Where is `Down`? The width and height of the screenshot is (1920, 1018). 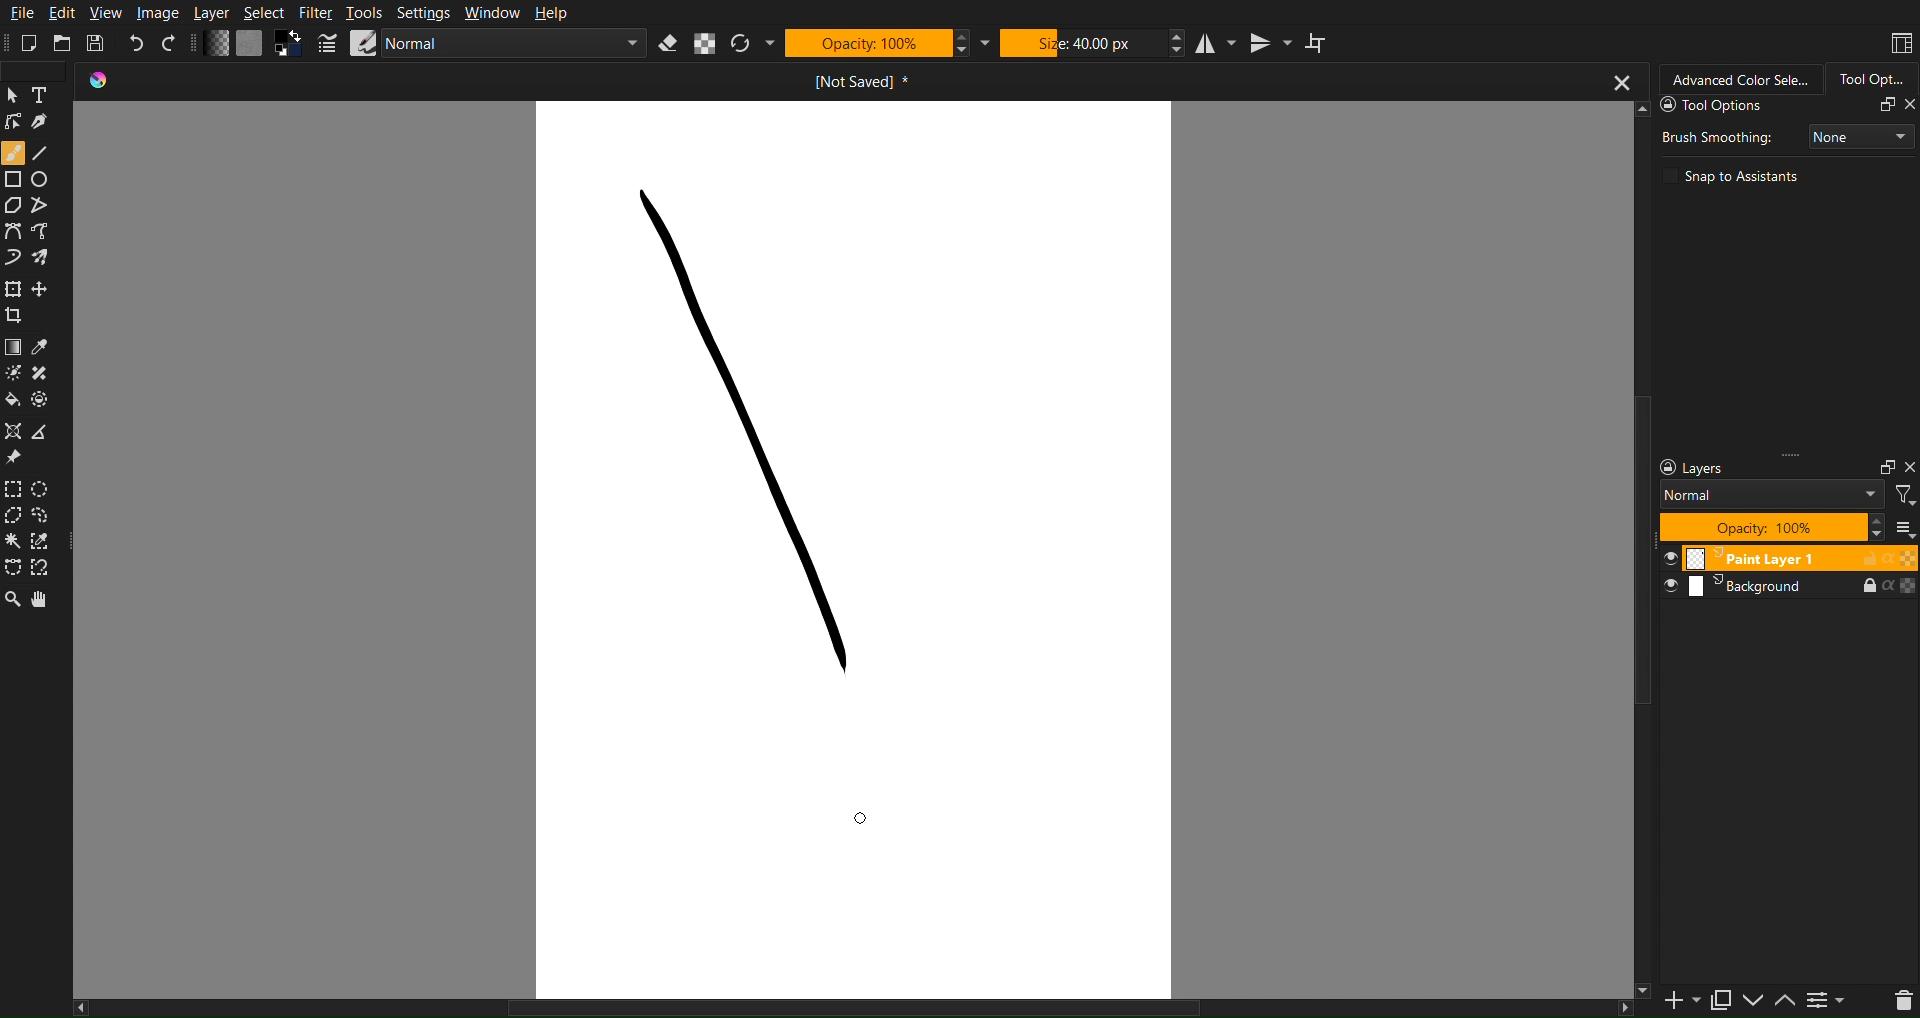
Down is located at coordinates (1757, 1002).